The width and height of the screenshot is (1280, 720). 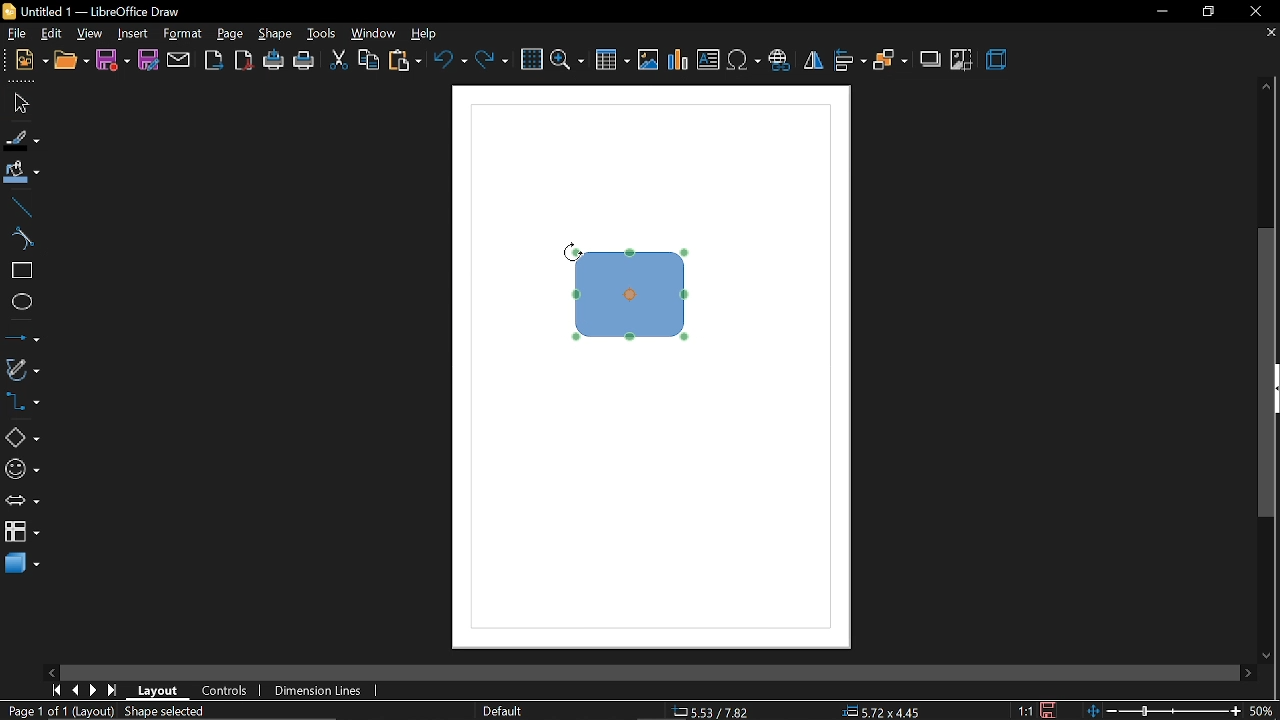 What do you see at coordinates (1268, 87) in the screenshot?
I see `move up` at bounding box center [1268, 87].